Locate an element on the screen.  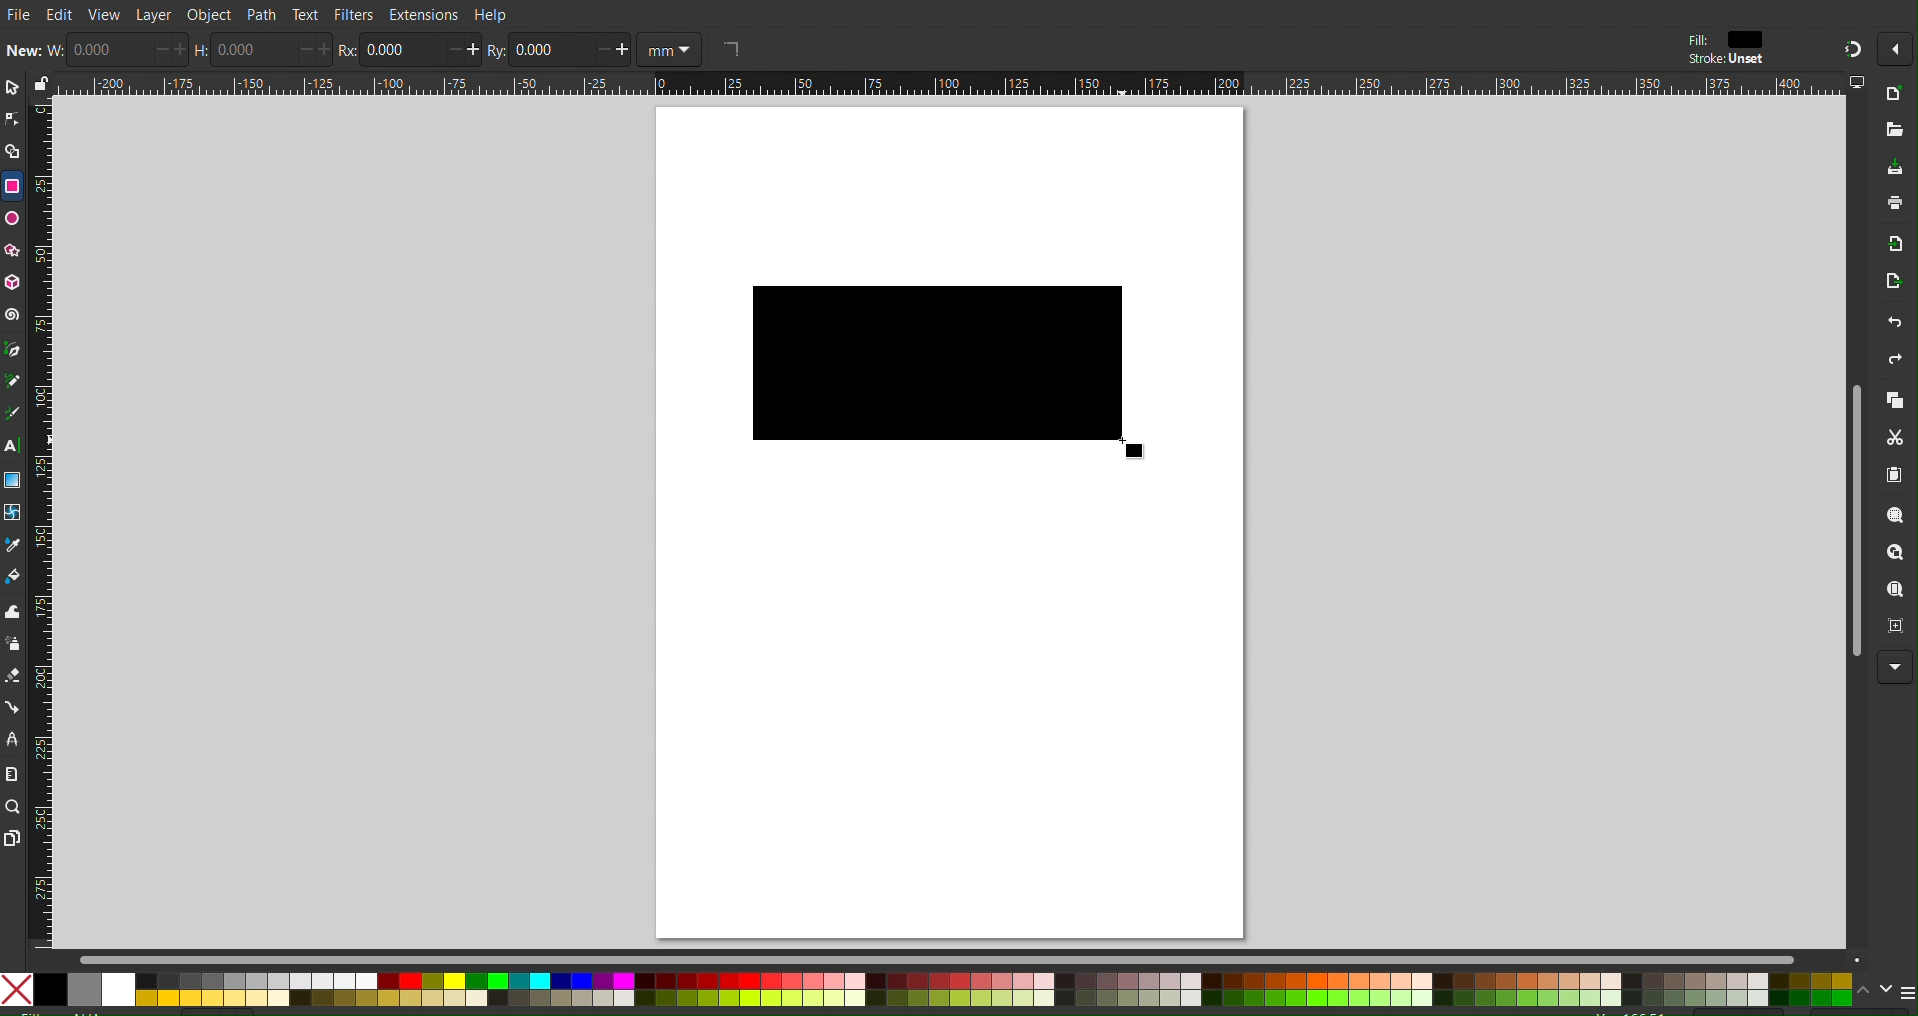
Text Tool is located at coordinates (12, 446).